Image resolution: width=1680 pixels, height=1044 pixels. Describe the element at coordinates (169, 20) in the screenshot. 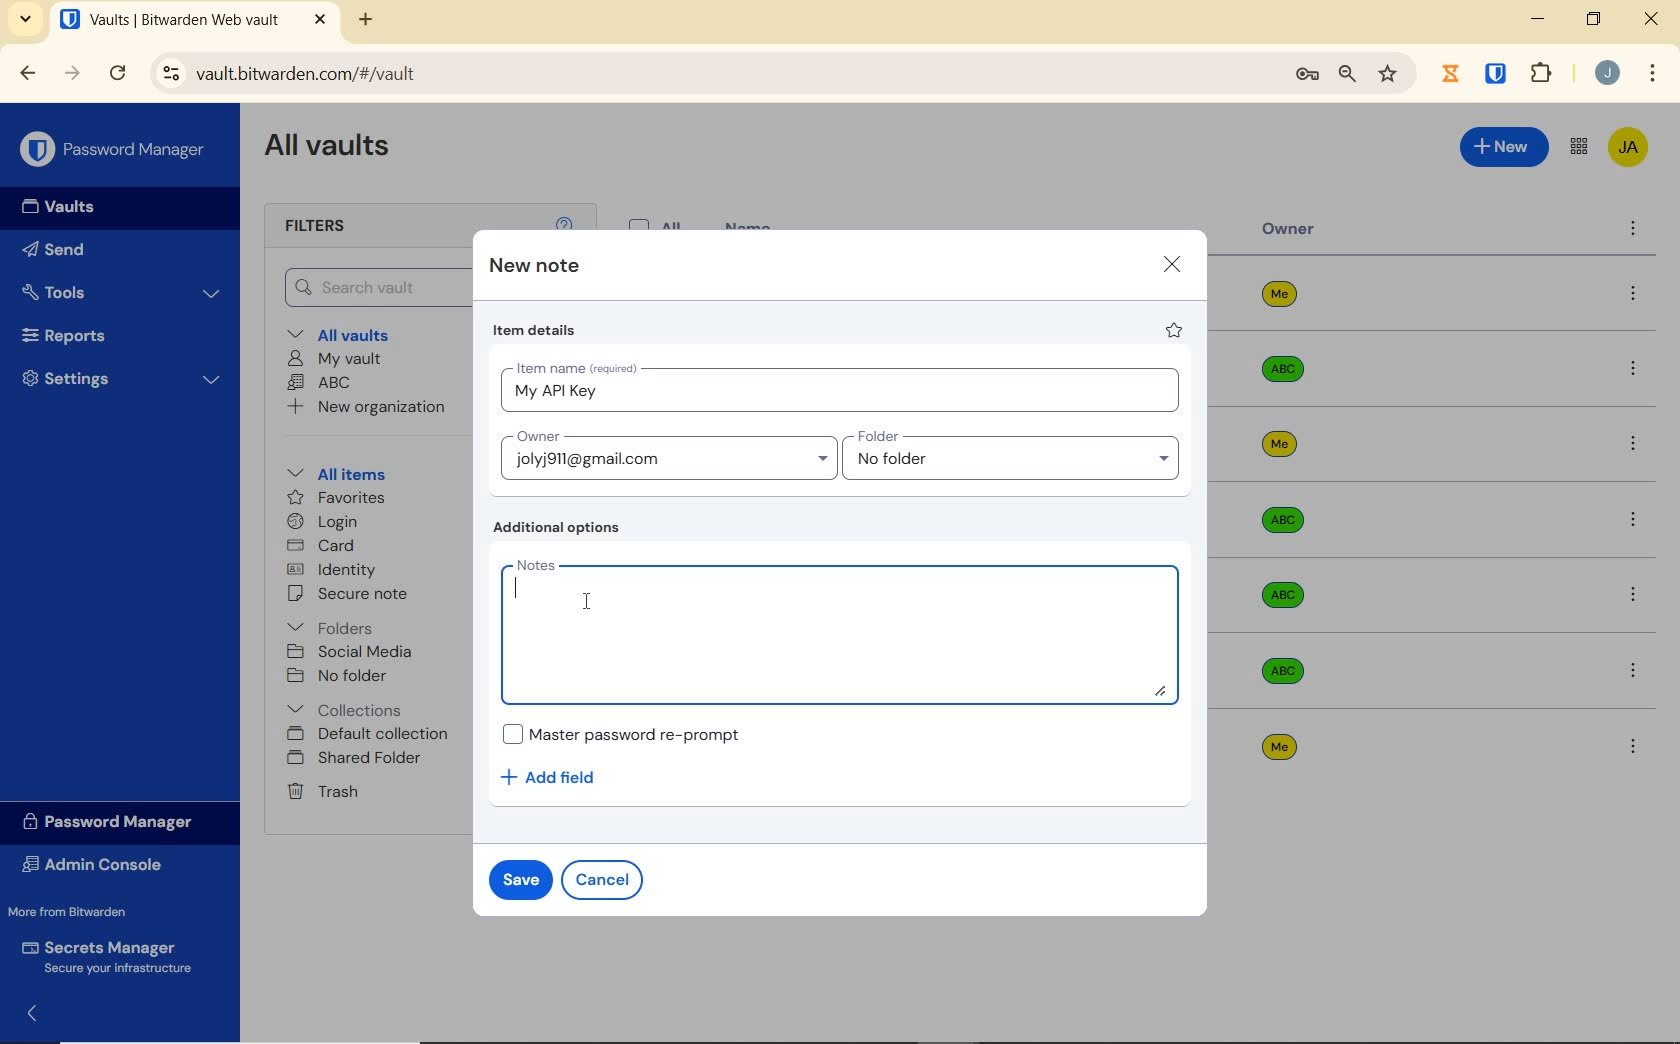

I see `open tab` at that location.